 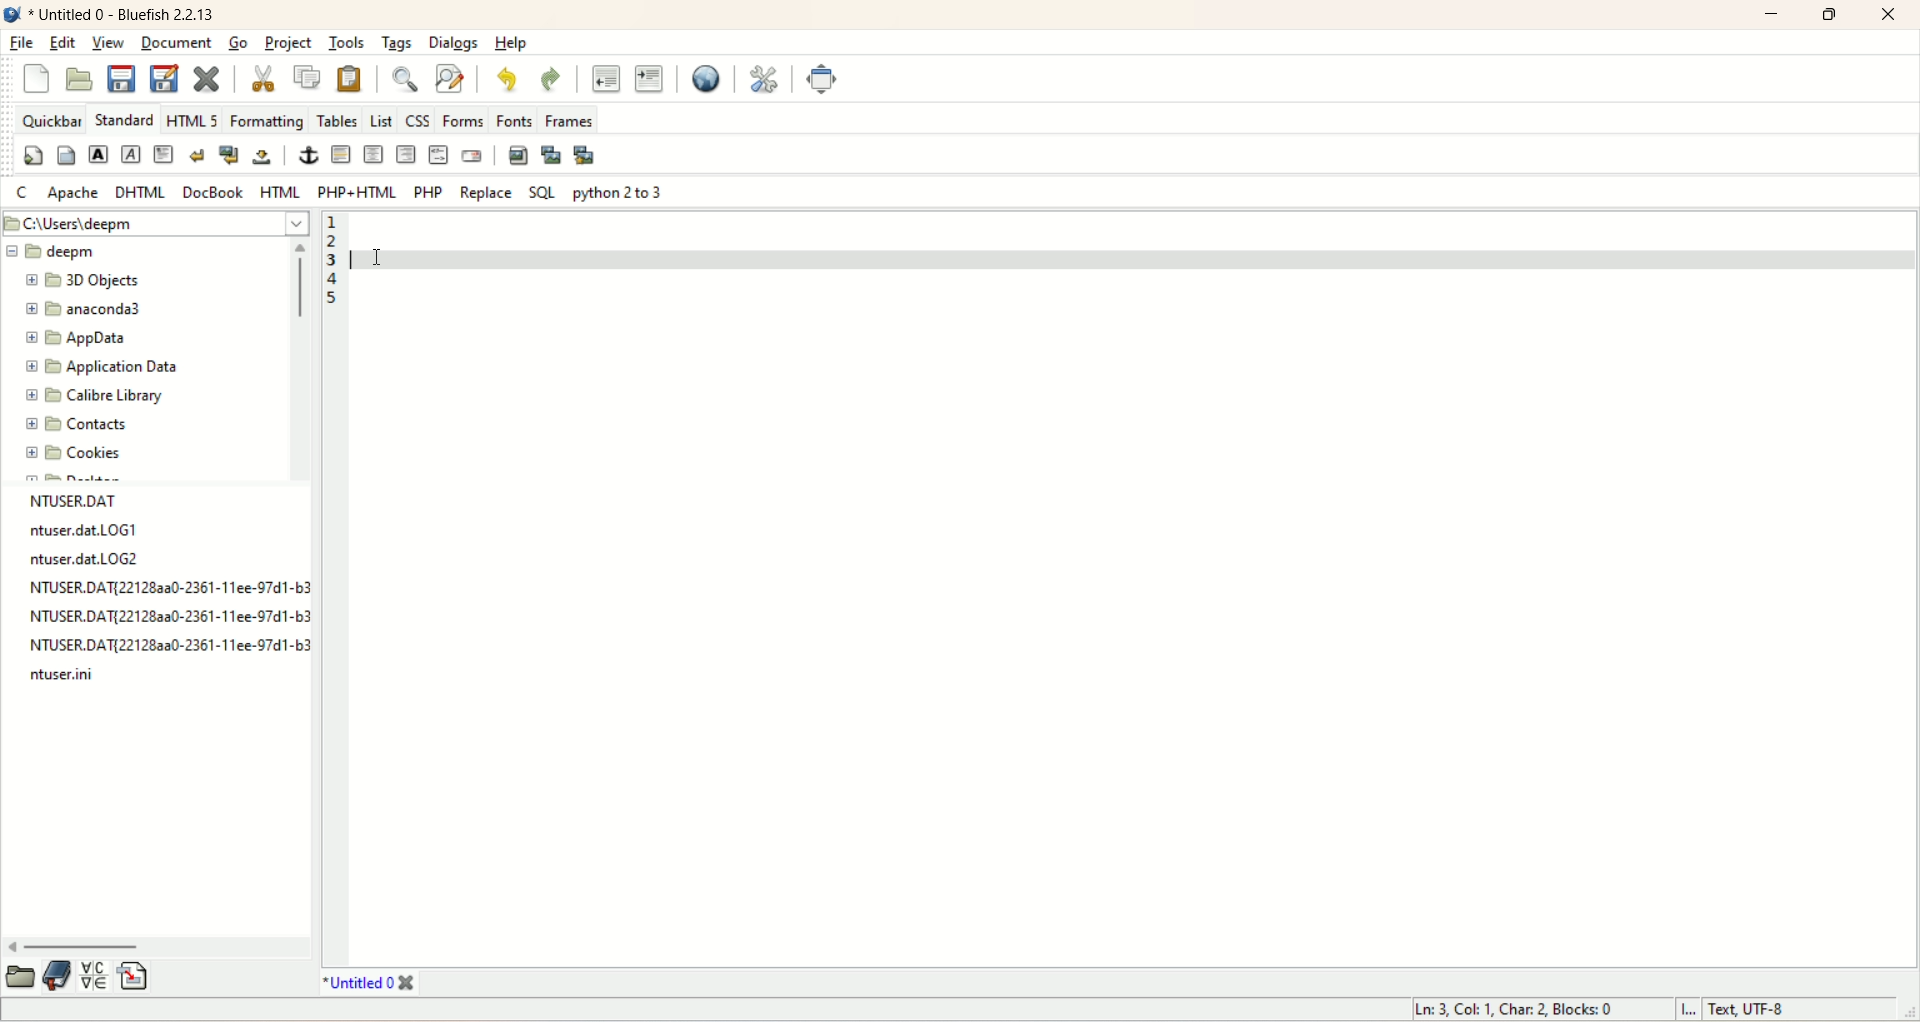 I want to click on documentation, so click(x=56, y=979).